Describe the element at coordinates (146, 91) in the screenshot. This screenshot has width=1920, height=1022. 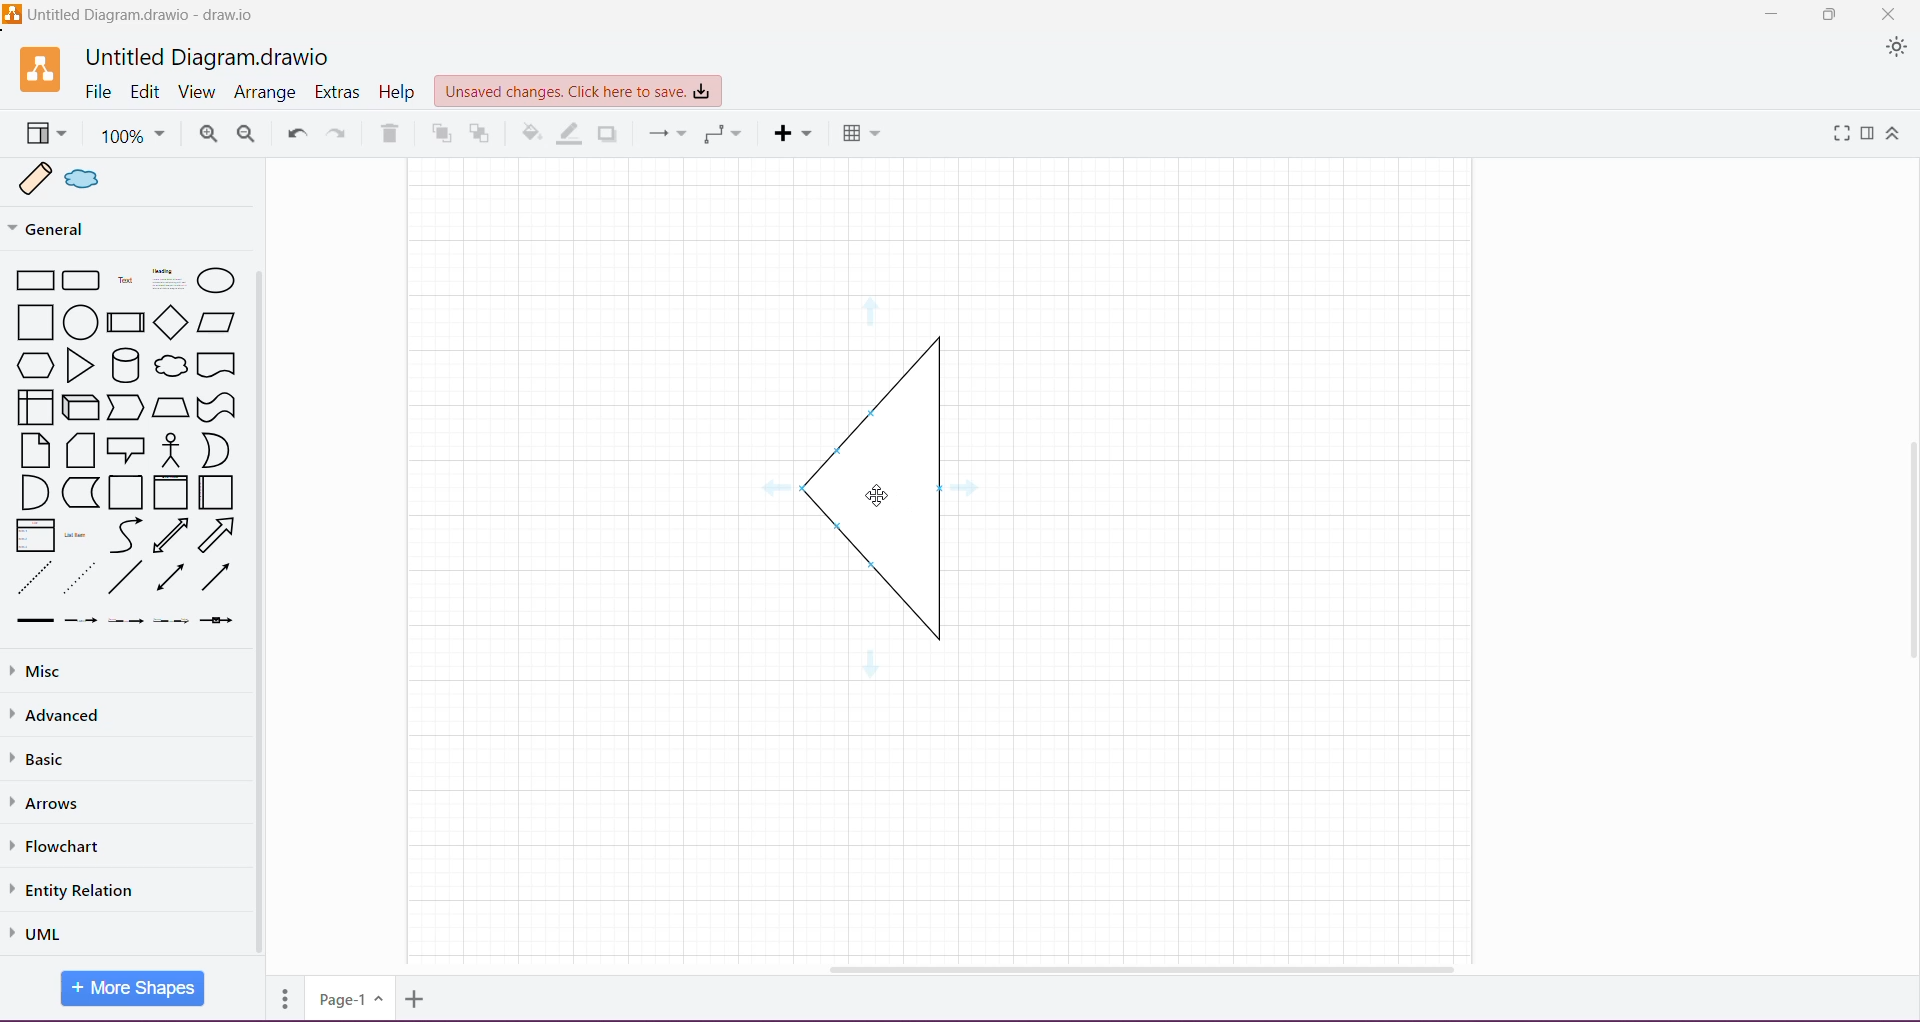
I see `Edit` at that location.